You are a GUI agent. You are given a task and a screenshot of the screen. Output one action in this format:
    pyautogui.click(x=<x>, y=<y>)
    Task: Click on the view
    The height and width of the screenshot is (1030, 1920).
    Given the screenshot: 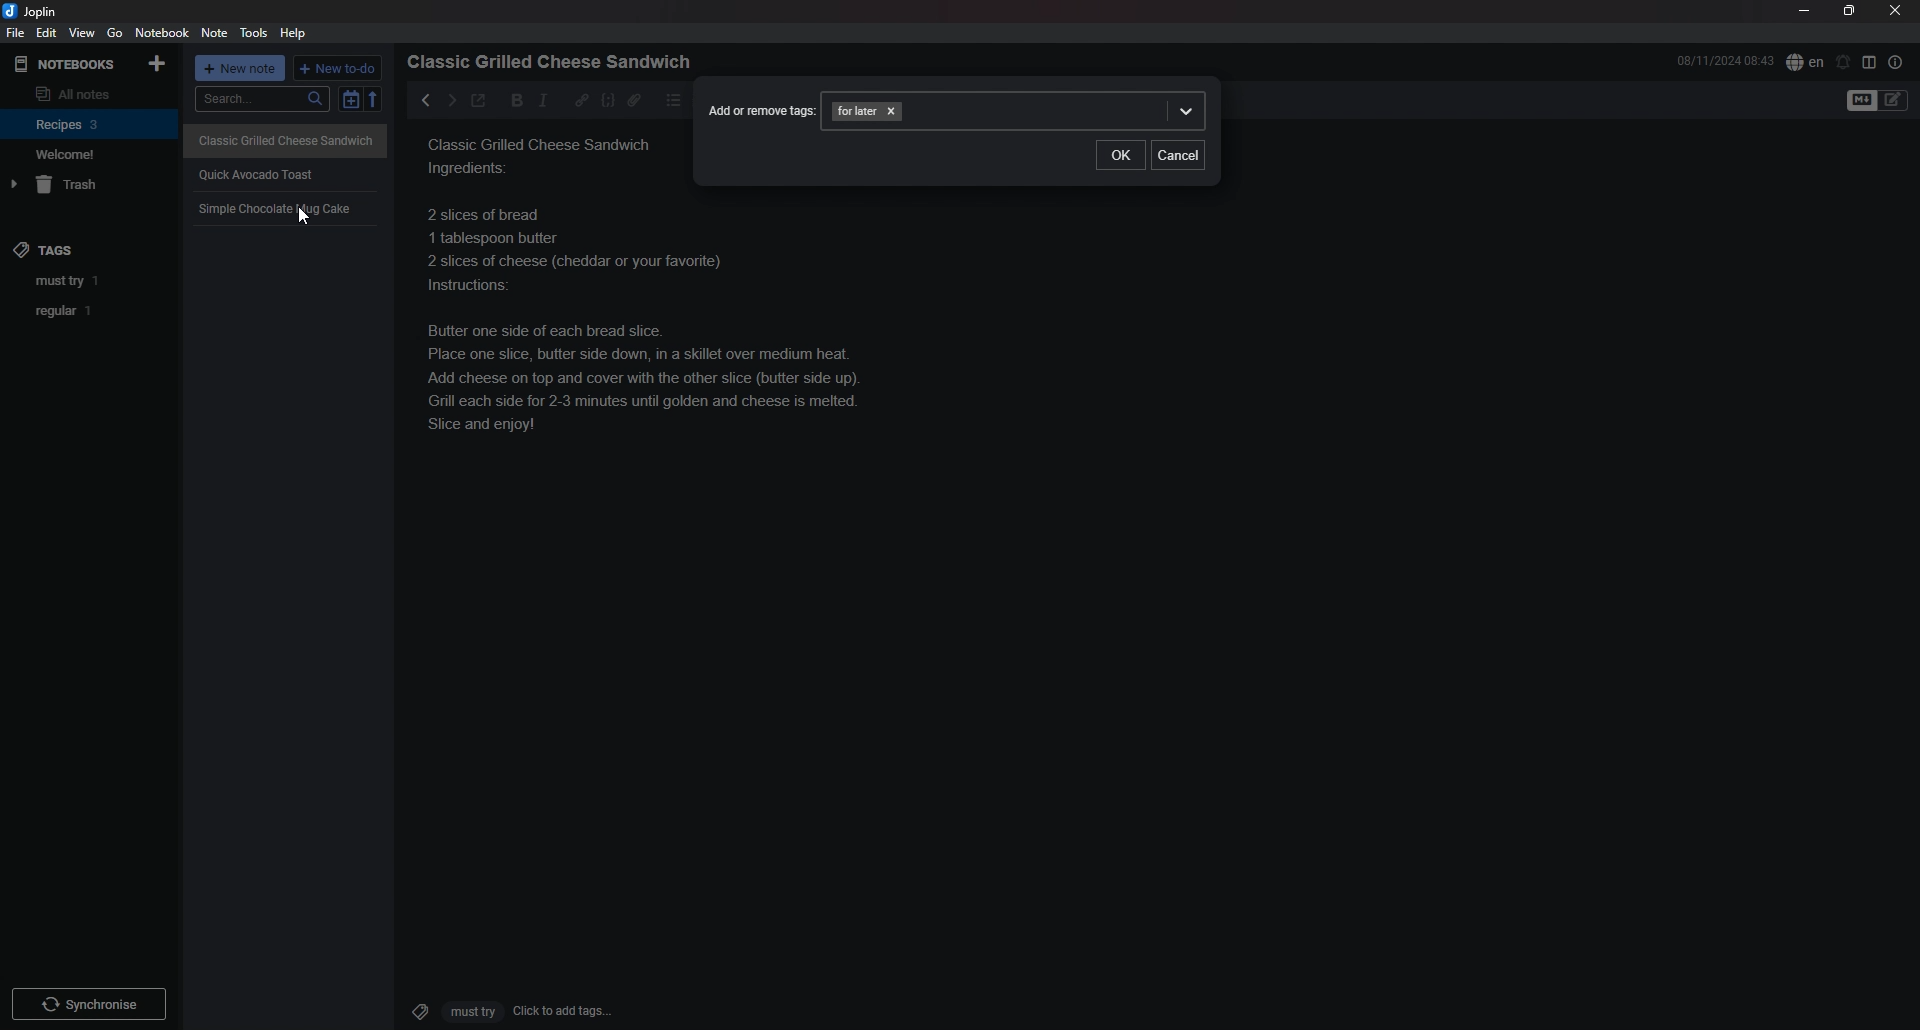 What is the action you would take?
    pyautogui.click(x=81, y=33)
    